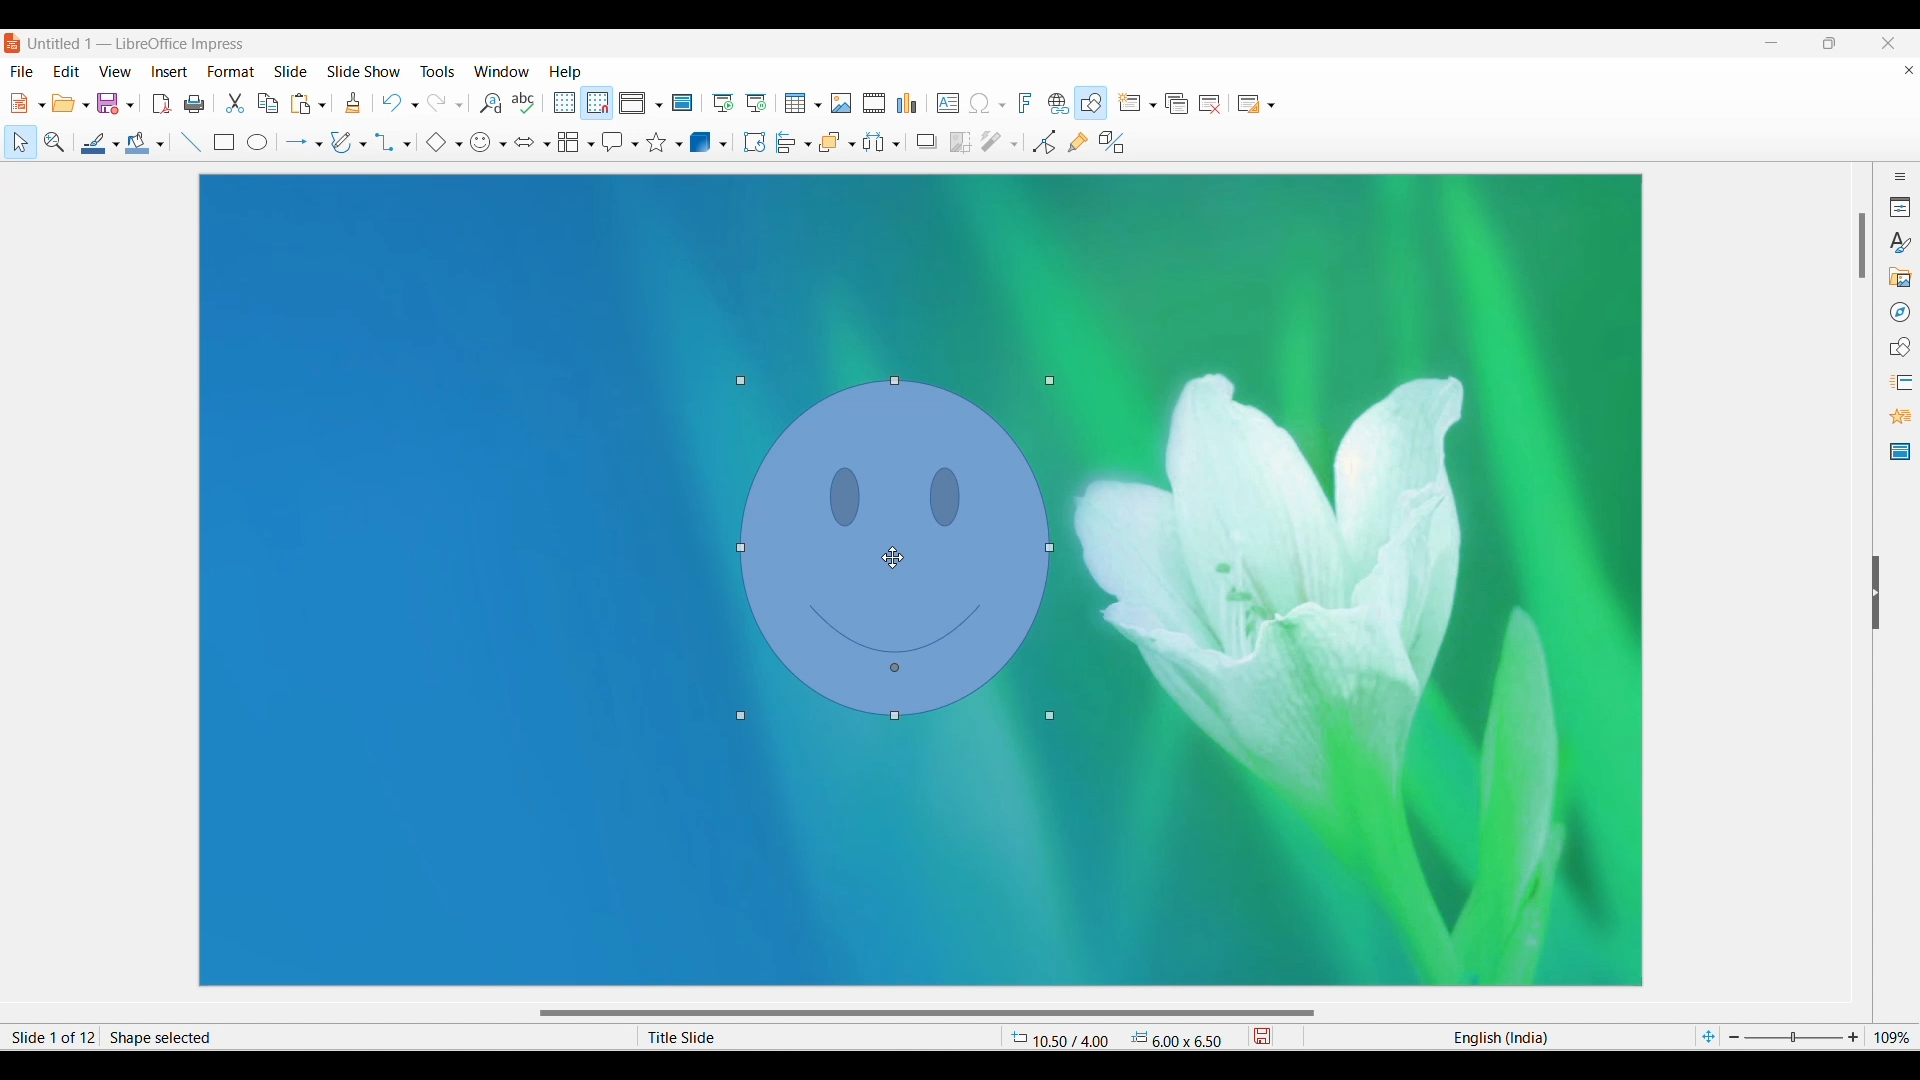  Describe the element at coordinates (319, 145) in the screenshot. I see `Line and arrow options` at that location.